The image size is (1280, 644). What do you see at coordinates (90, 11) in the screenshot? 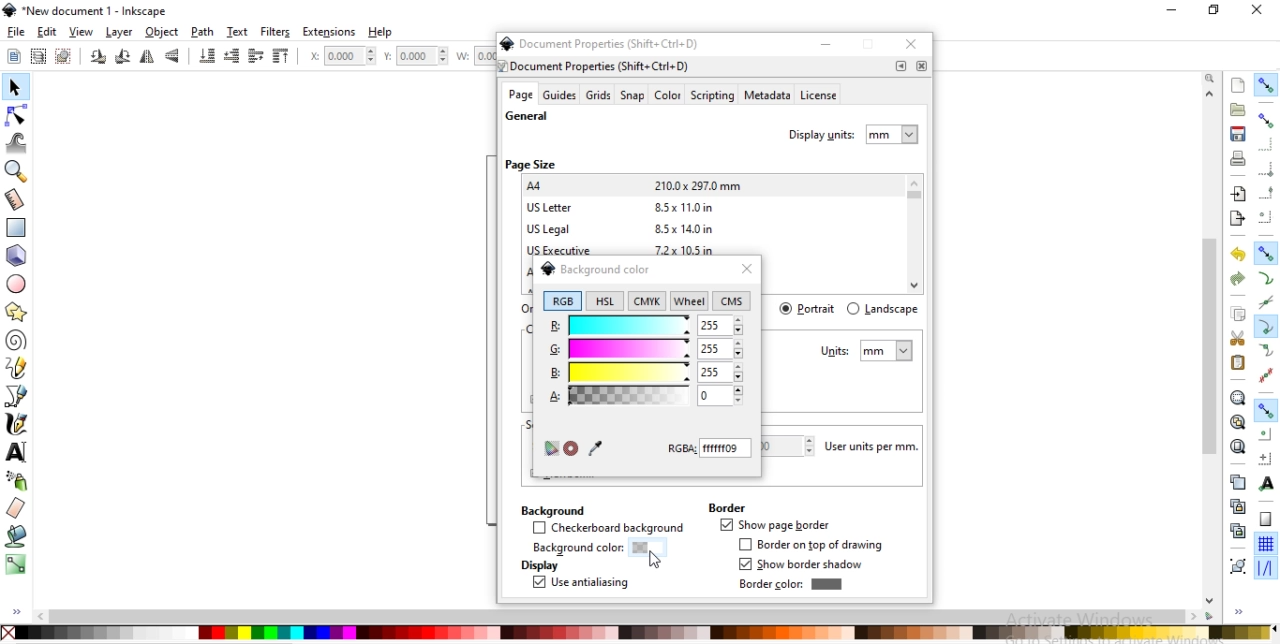
I see `new document 1 -Inksacpe` at bounding box center [90, 11].